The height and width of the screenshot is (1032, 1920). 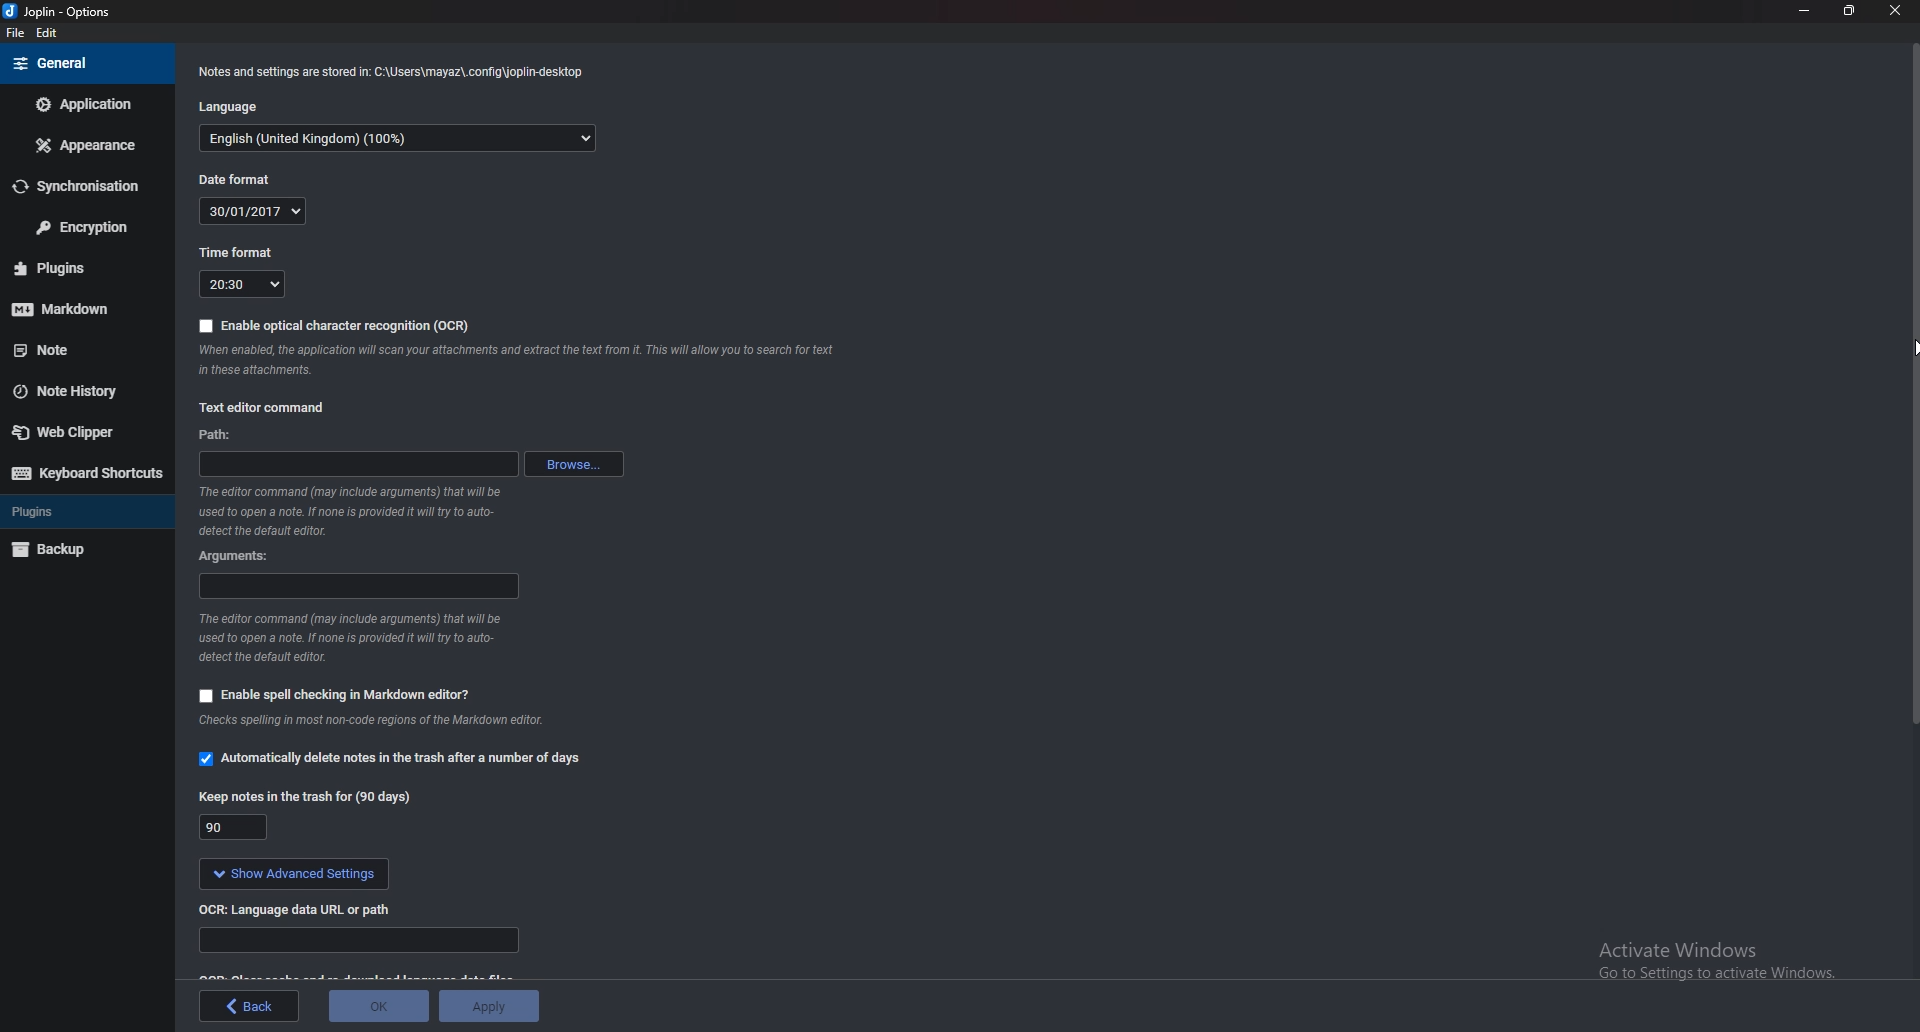 What do you see at coordinates (225, 435) in the screenshot?
I see `path` at bounding box center [225, 435].